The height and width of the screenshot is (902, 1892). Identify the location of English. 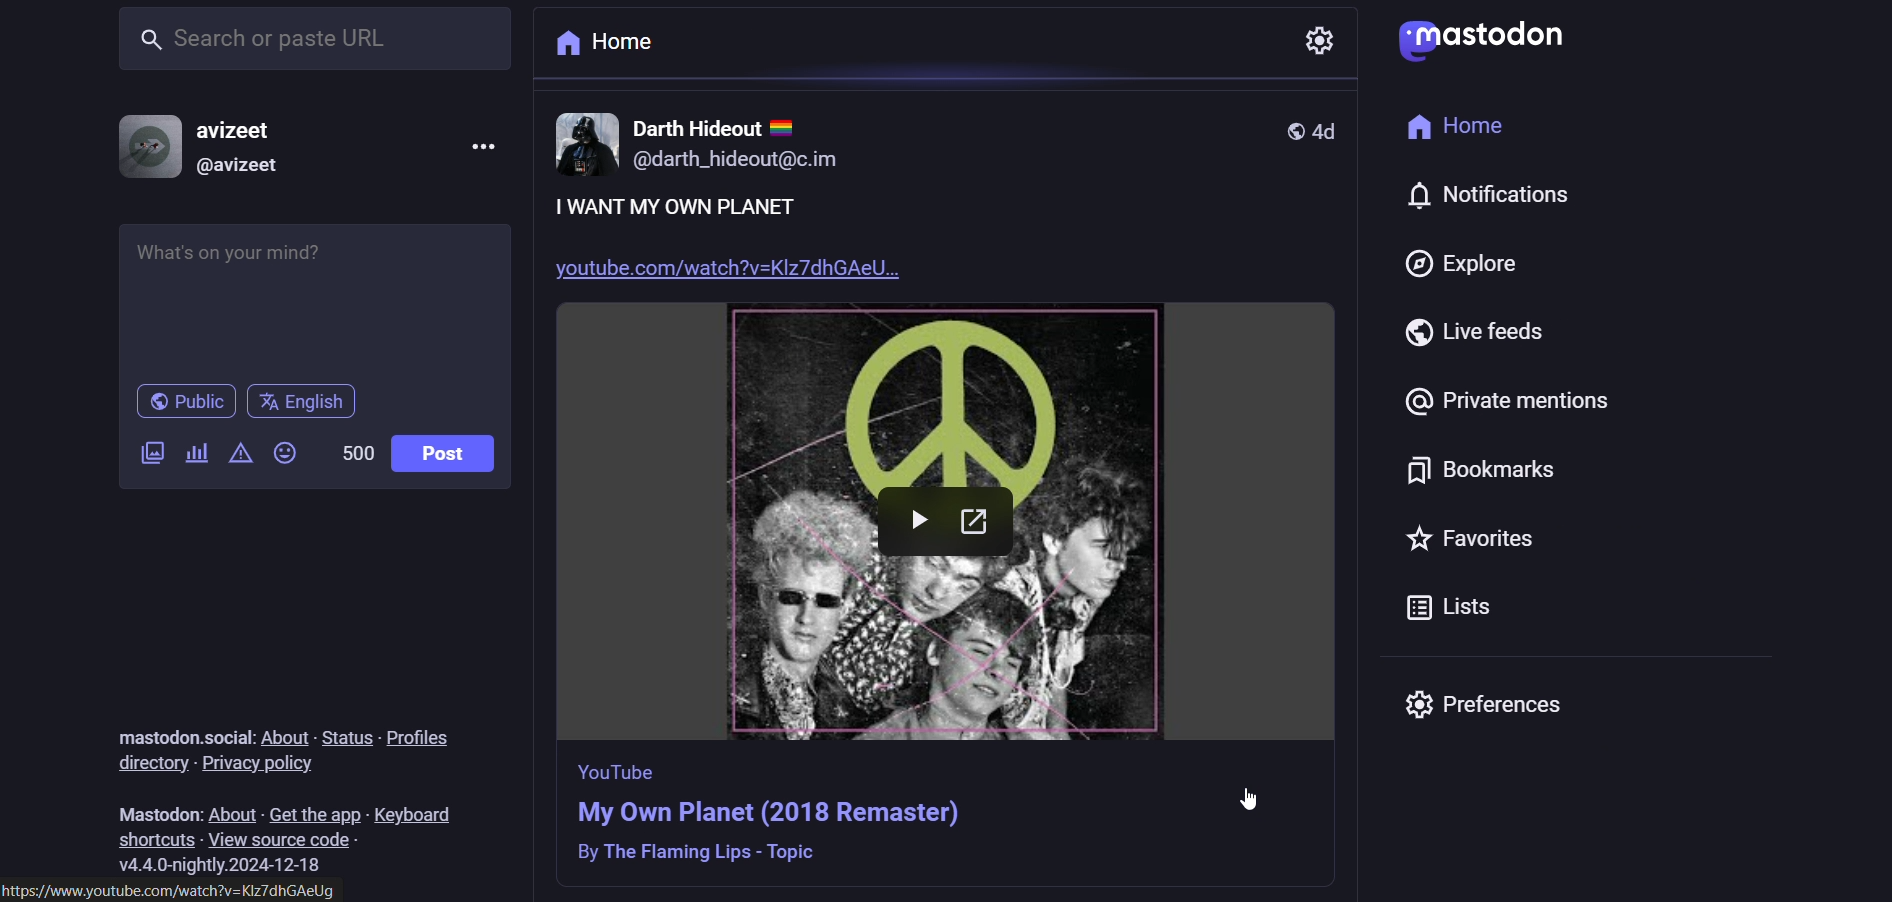
(312, 403).